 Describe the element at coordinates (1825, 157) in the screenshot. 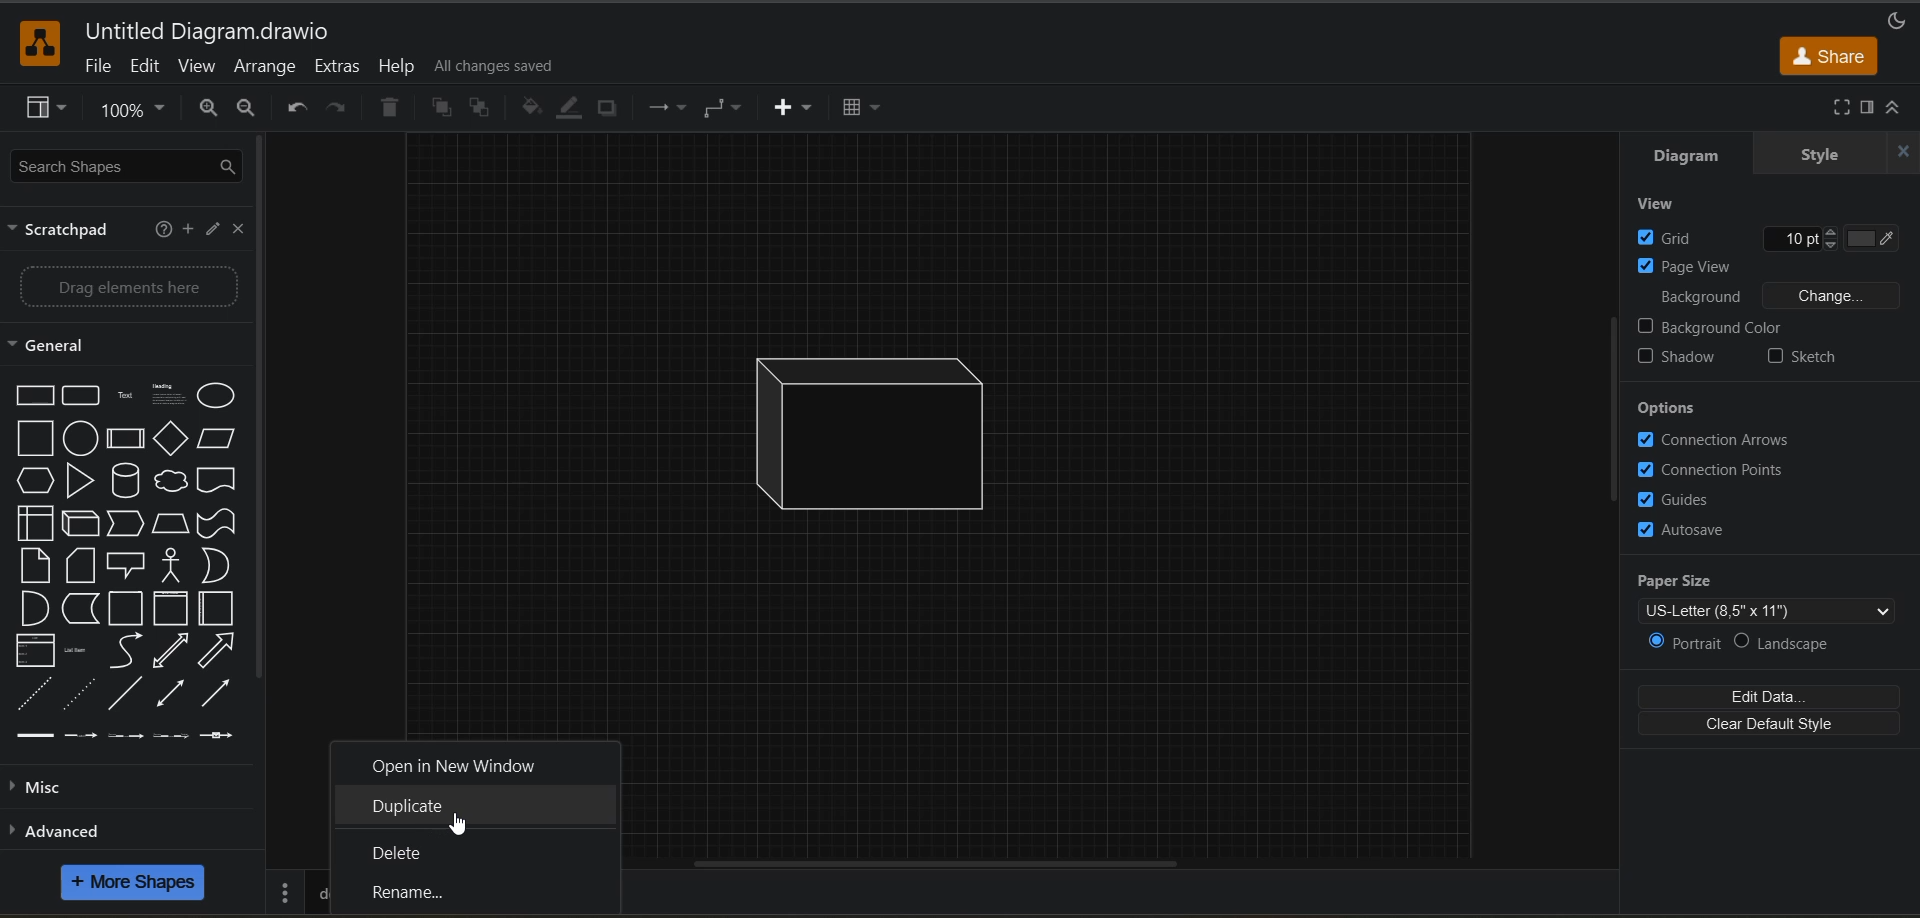

I see `style` at that location.